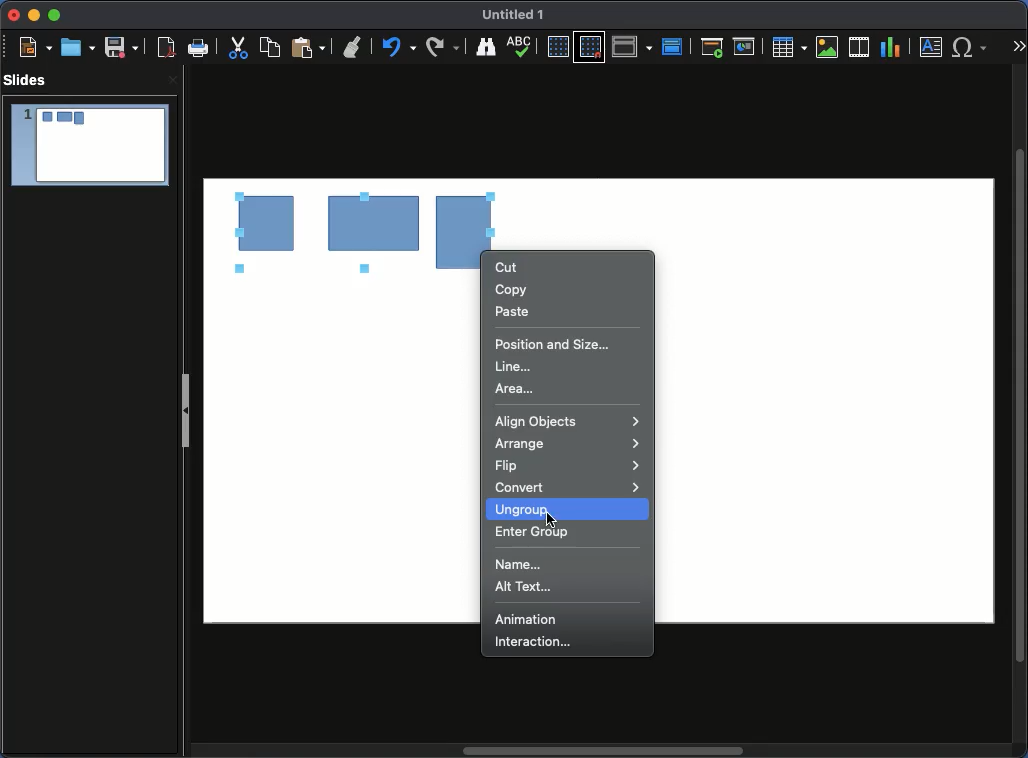  What do you see at coordinates (972, 47) in the screenshot?
I see `Characters` at bounding box center [972, 47].